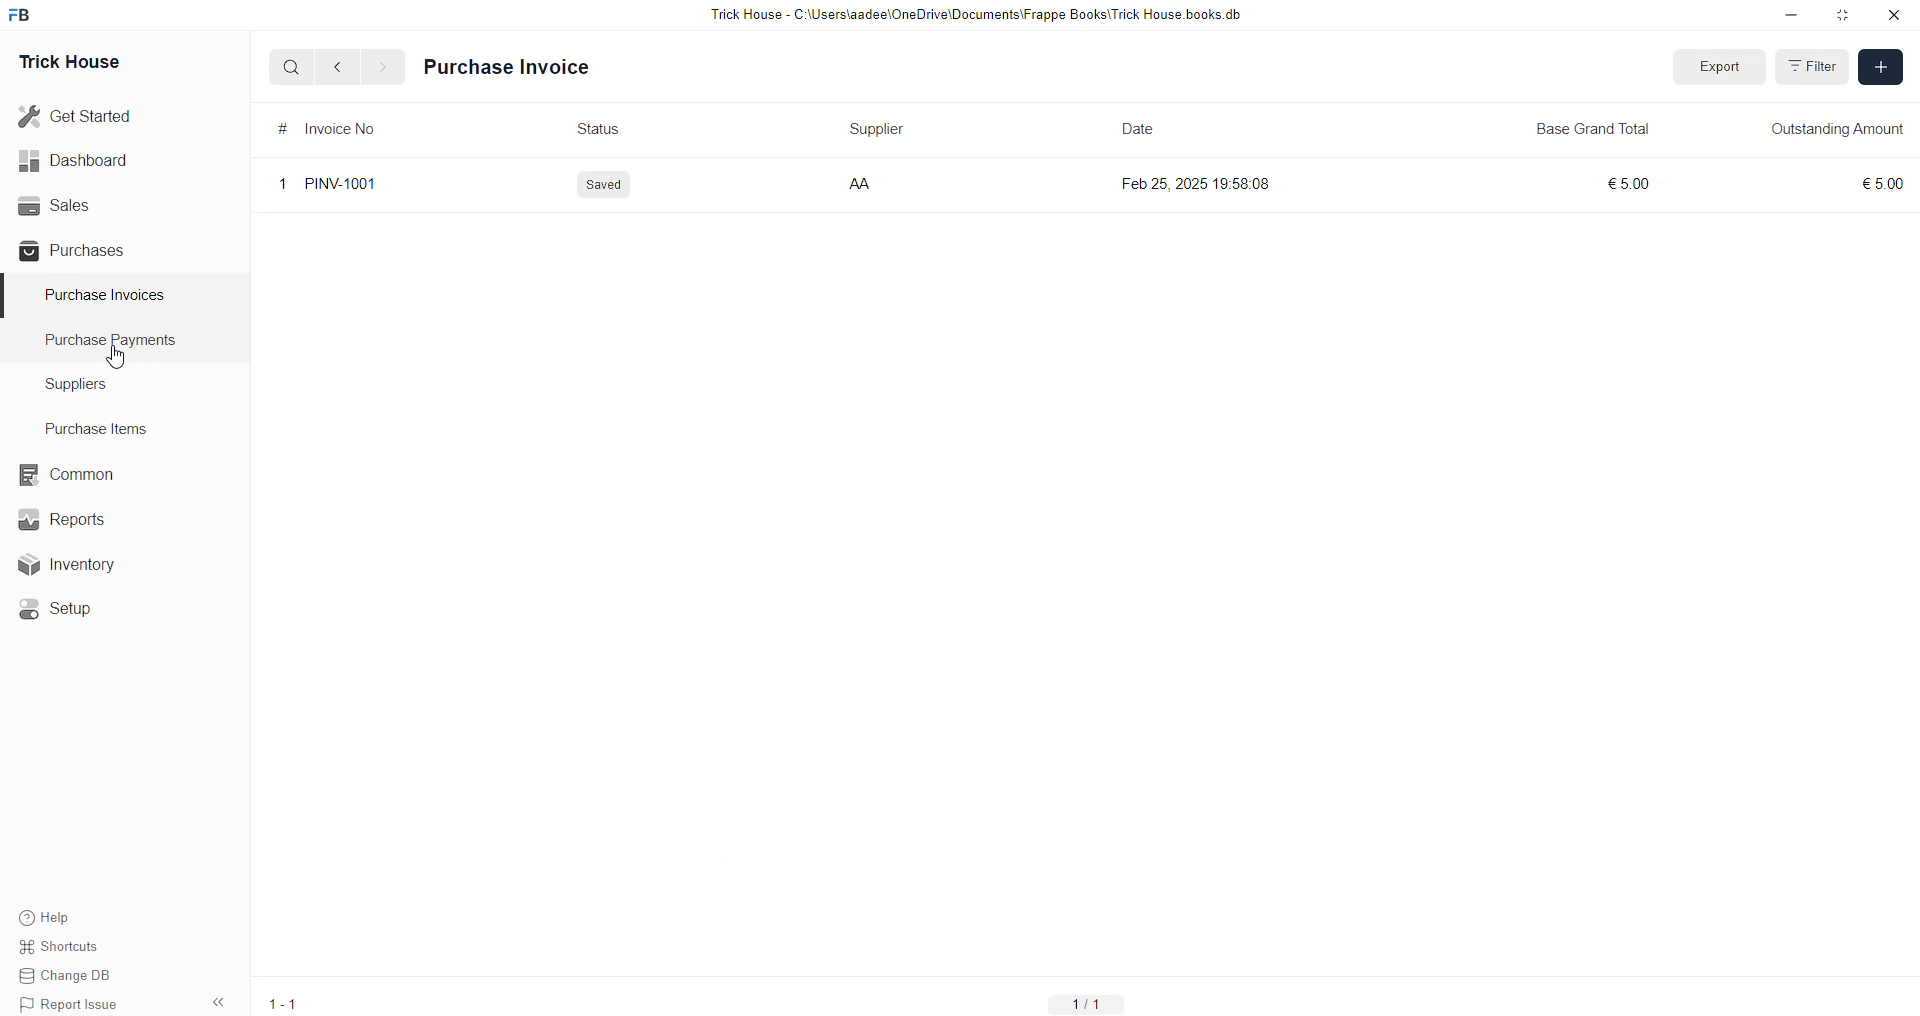 The image size is (1920, 1016). What do you see at coordinates (1139, 128) in the screenshot?
I see `Date` at bounding box center [1139, 128].